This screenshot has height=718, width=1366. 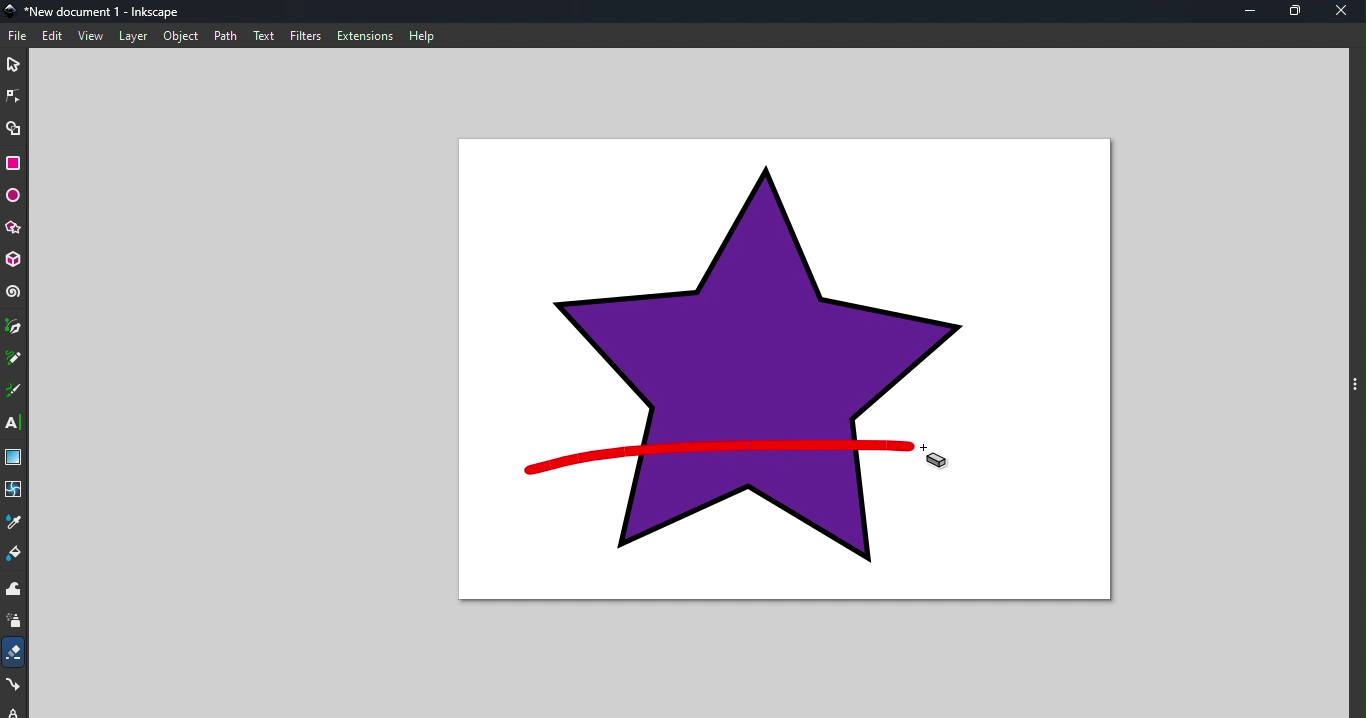 I want to click on path, so click(x=229, y=36).